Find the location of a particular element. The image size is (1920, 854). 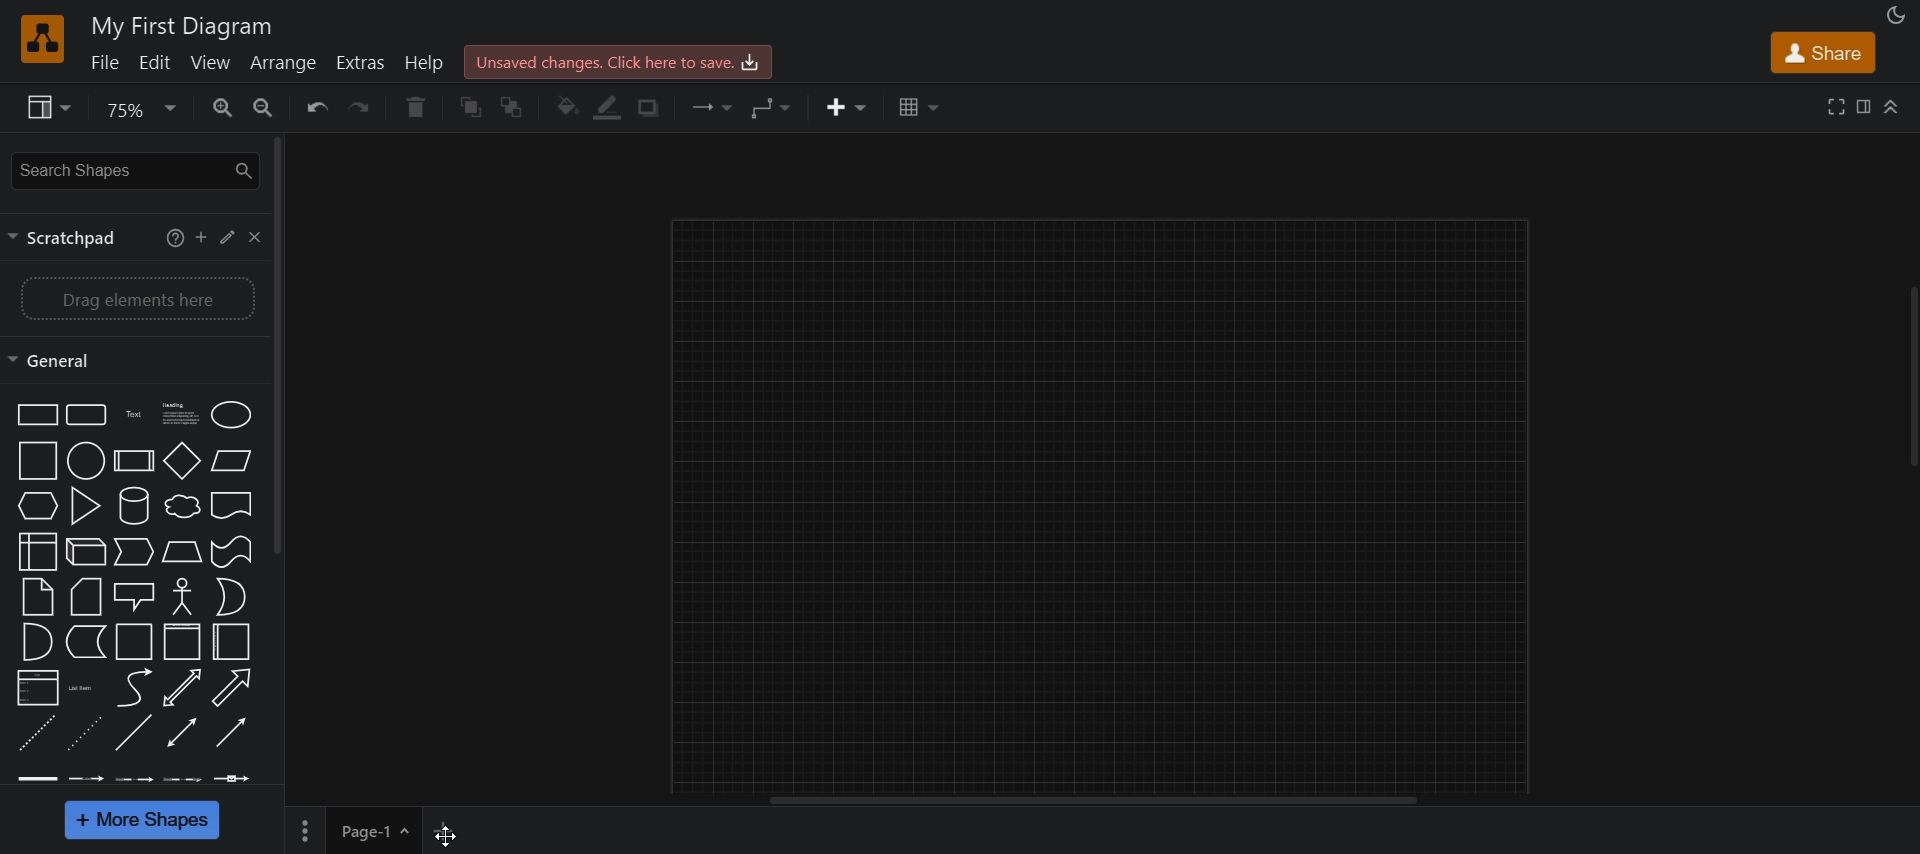

zoom out is located at coordinates (263, 110).